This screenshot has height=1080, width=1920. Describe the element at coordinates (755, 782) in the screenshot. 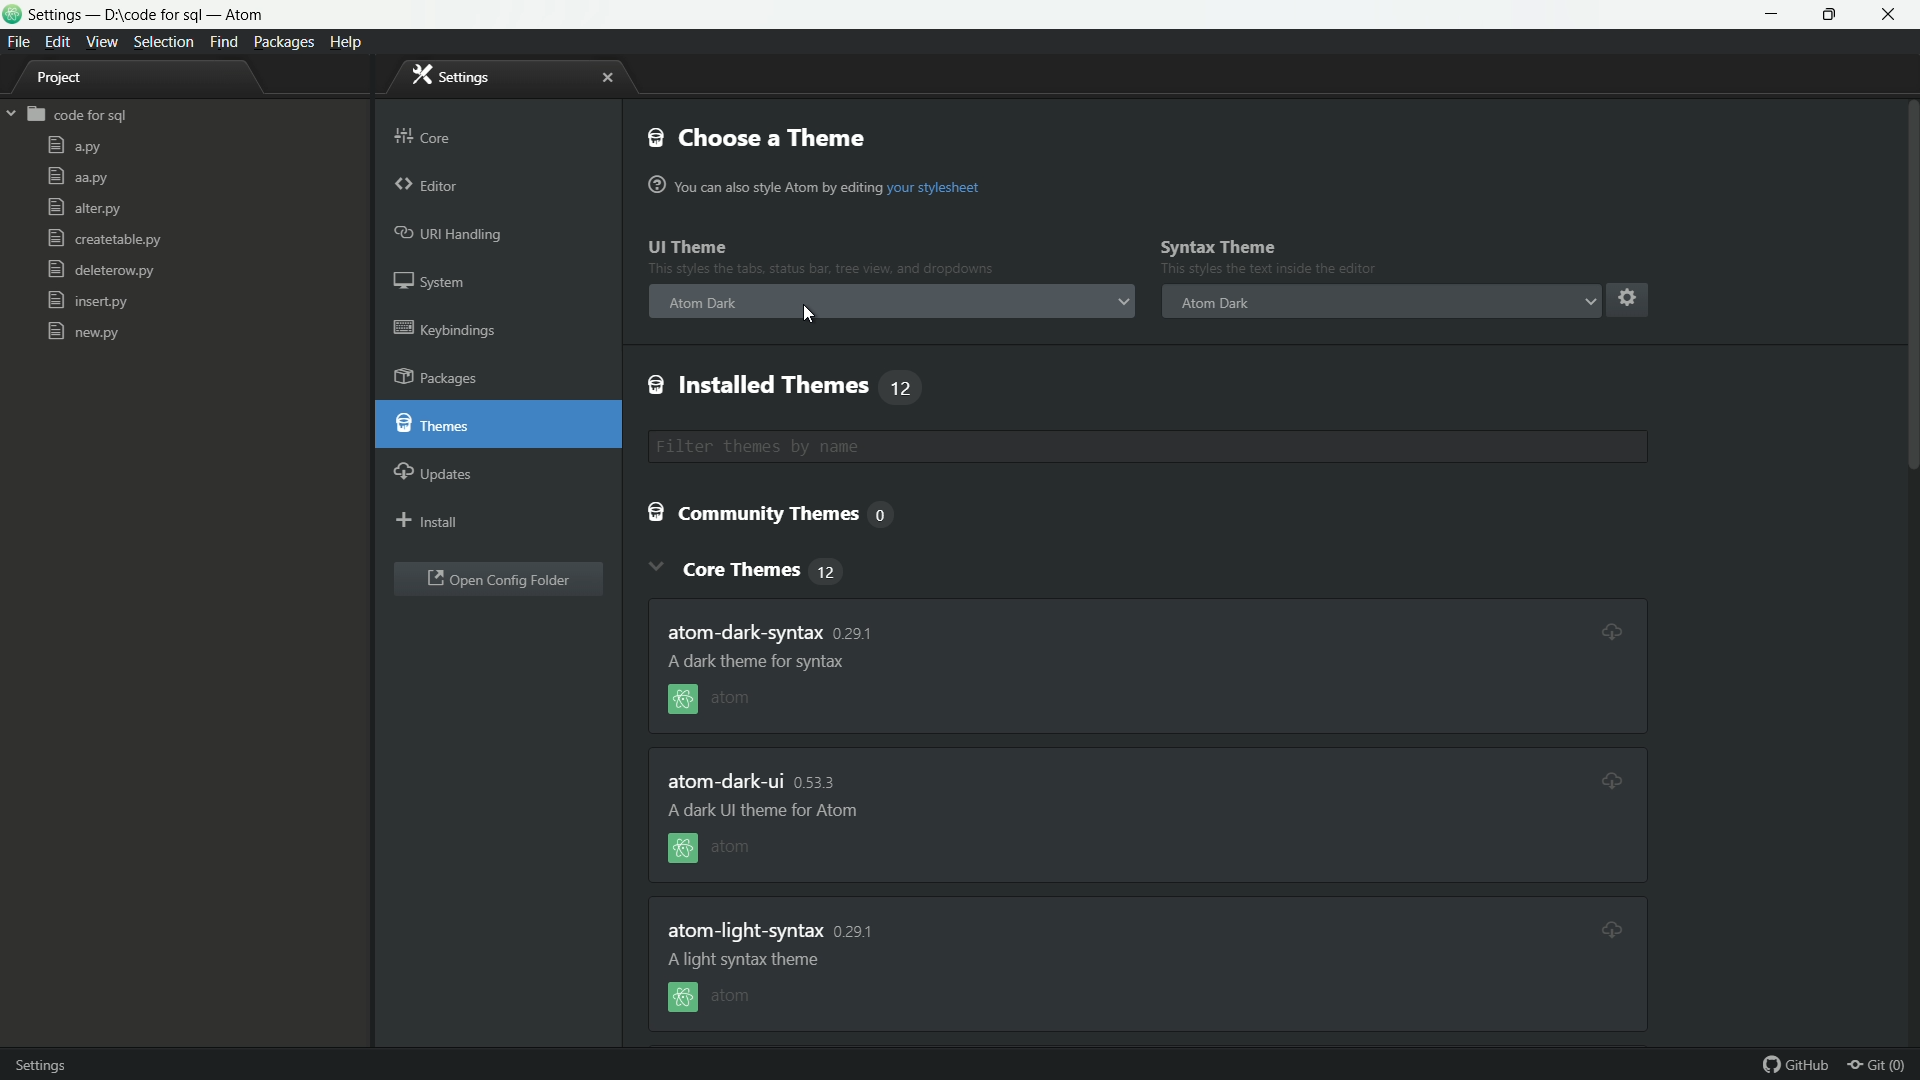

I see `atom dark ui` at that location.